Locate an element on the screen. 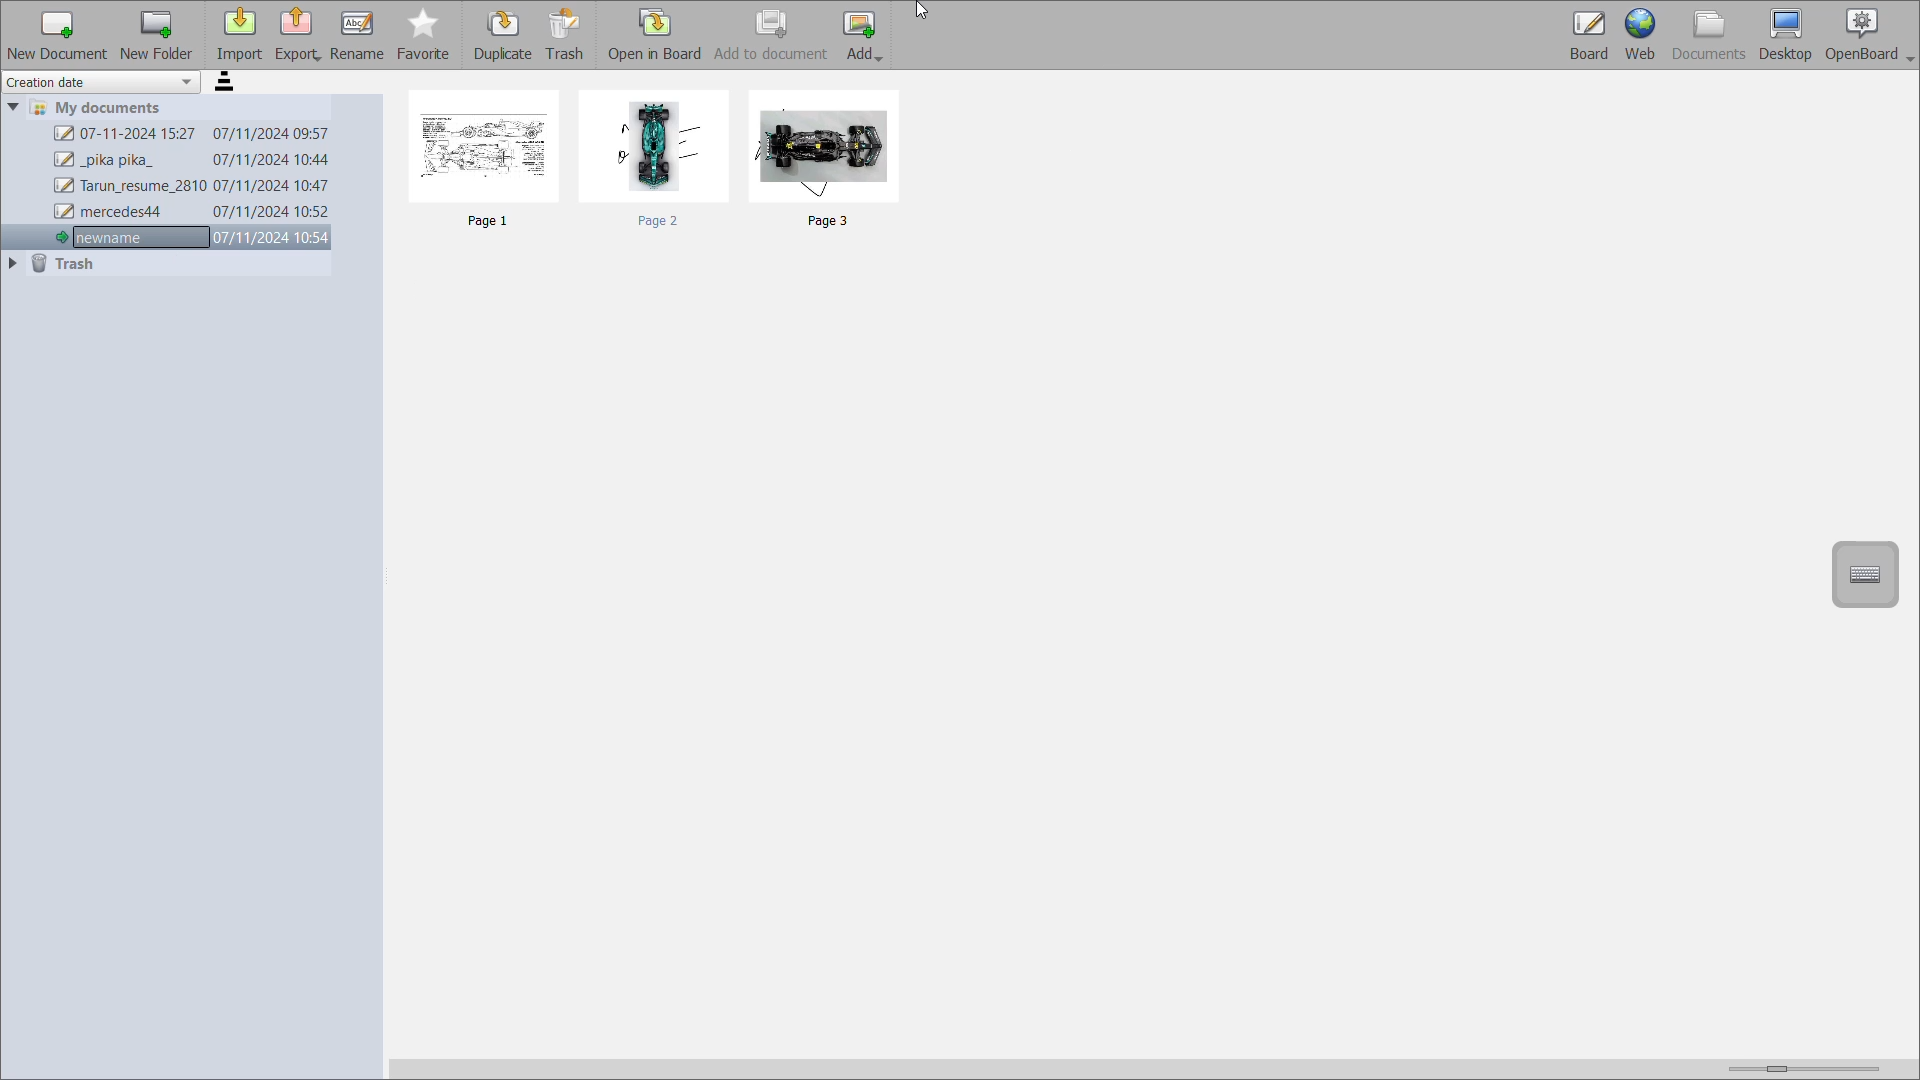  import is located at coordinates (239, 36).